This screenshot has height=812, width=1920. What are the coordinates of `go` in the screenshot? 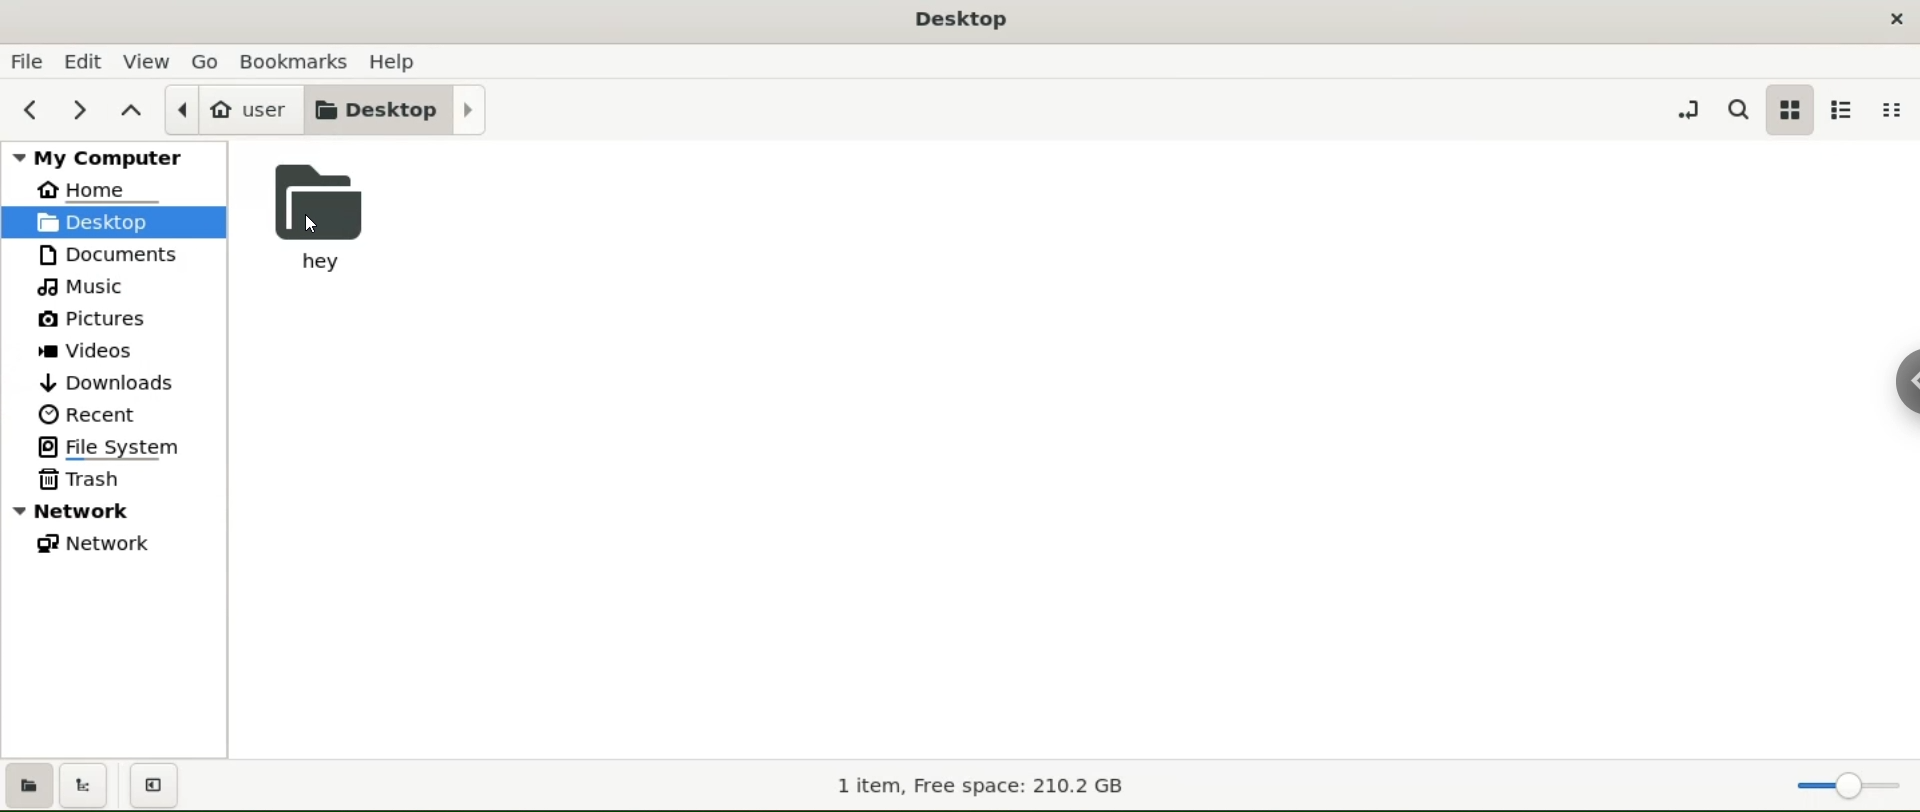 It's located at (211, 62).